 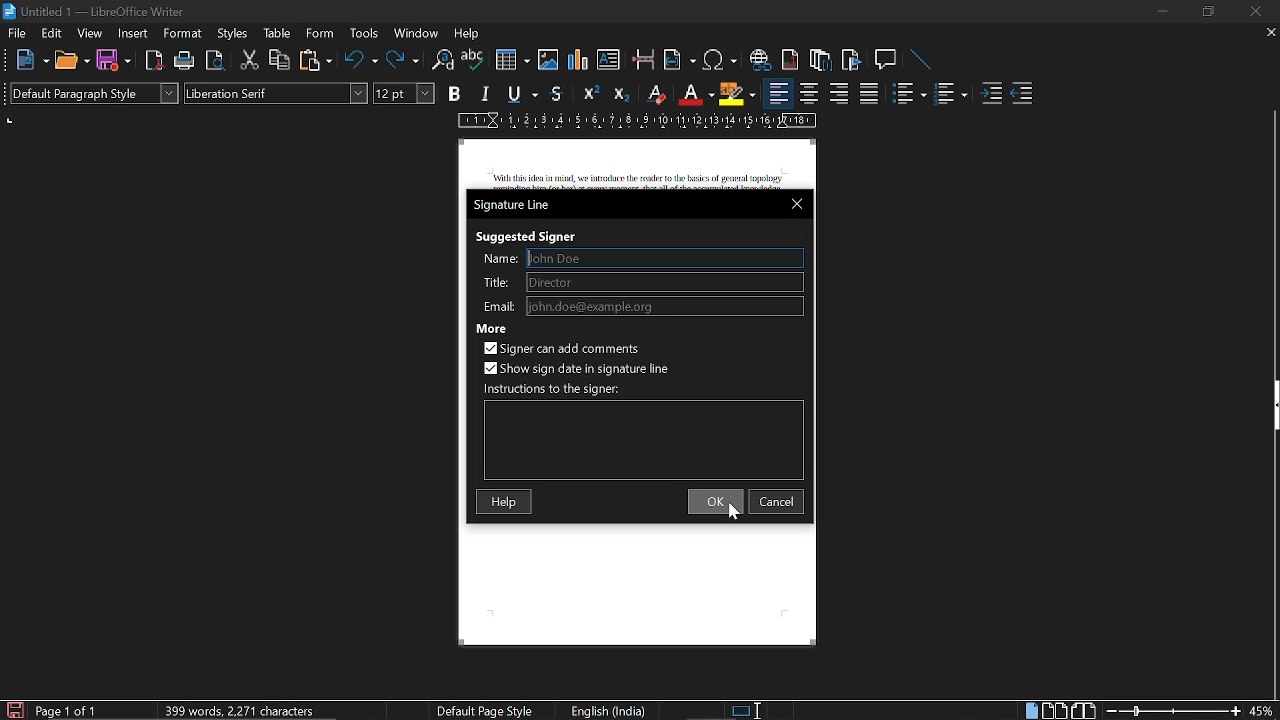 I want to click on  page 1 of 1, so click(x=75, y=710).